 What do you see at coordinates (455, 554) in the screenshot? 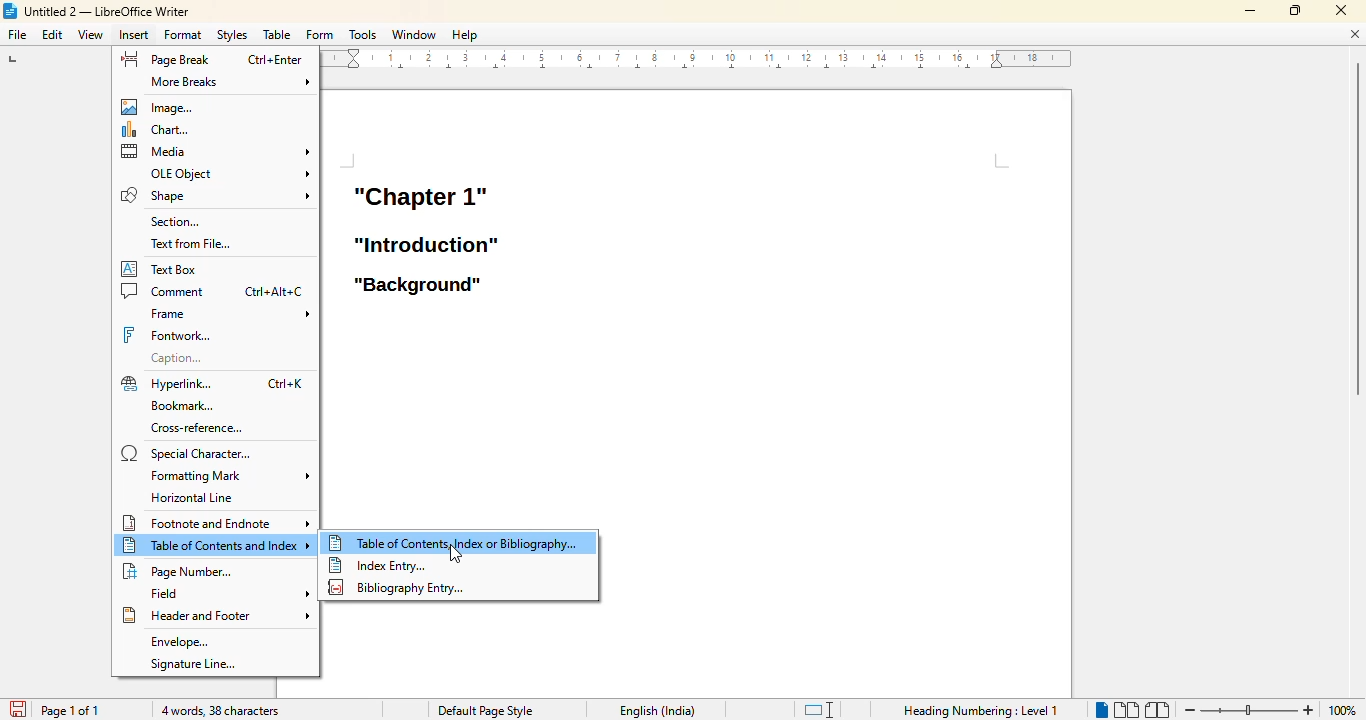
I see `cursor` at bounding box center [455, 554].